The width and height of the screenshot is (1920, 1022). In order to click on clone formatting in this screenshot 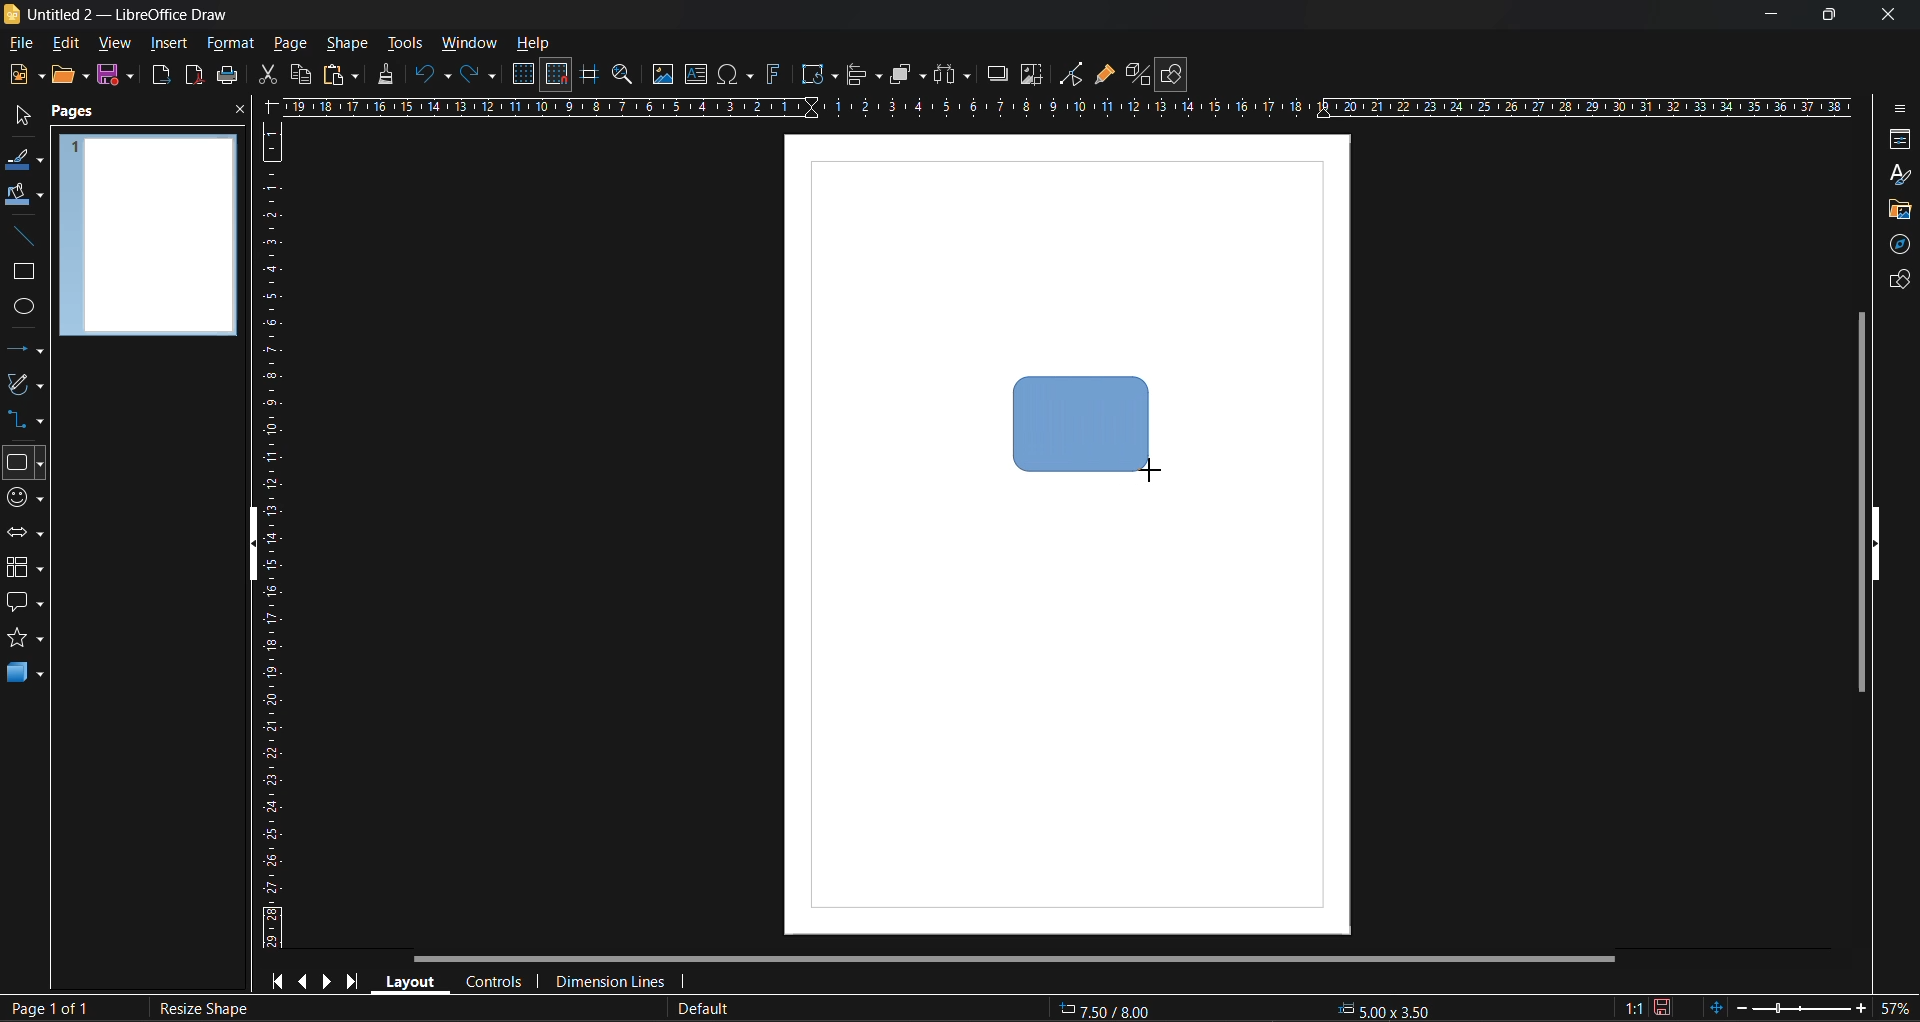, I will do `click(391, 75)`.